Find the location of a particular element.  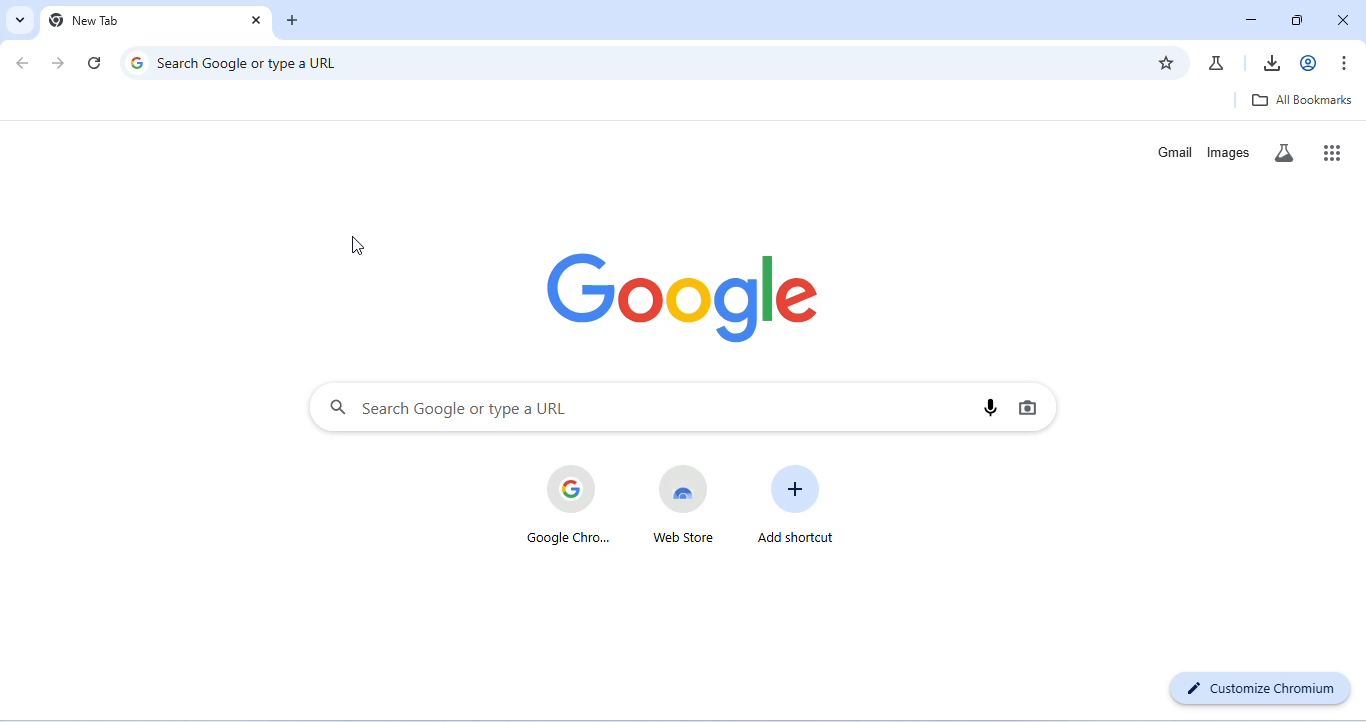

image search is located at coordinates (1030, 407).